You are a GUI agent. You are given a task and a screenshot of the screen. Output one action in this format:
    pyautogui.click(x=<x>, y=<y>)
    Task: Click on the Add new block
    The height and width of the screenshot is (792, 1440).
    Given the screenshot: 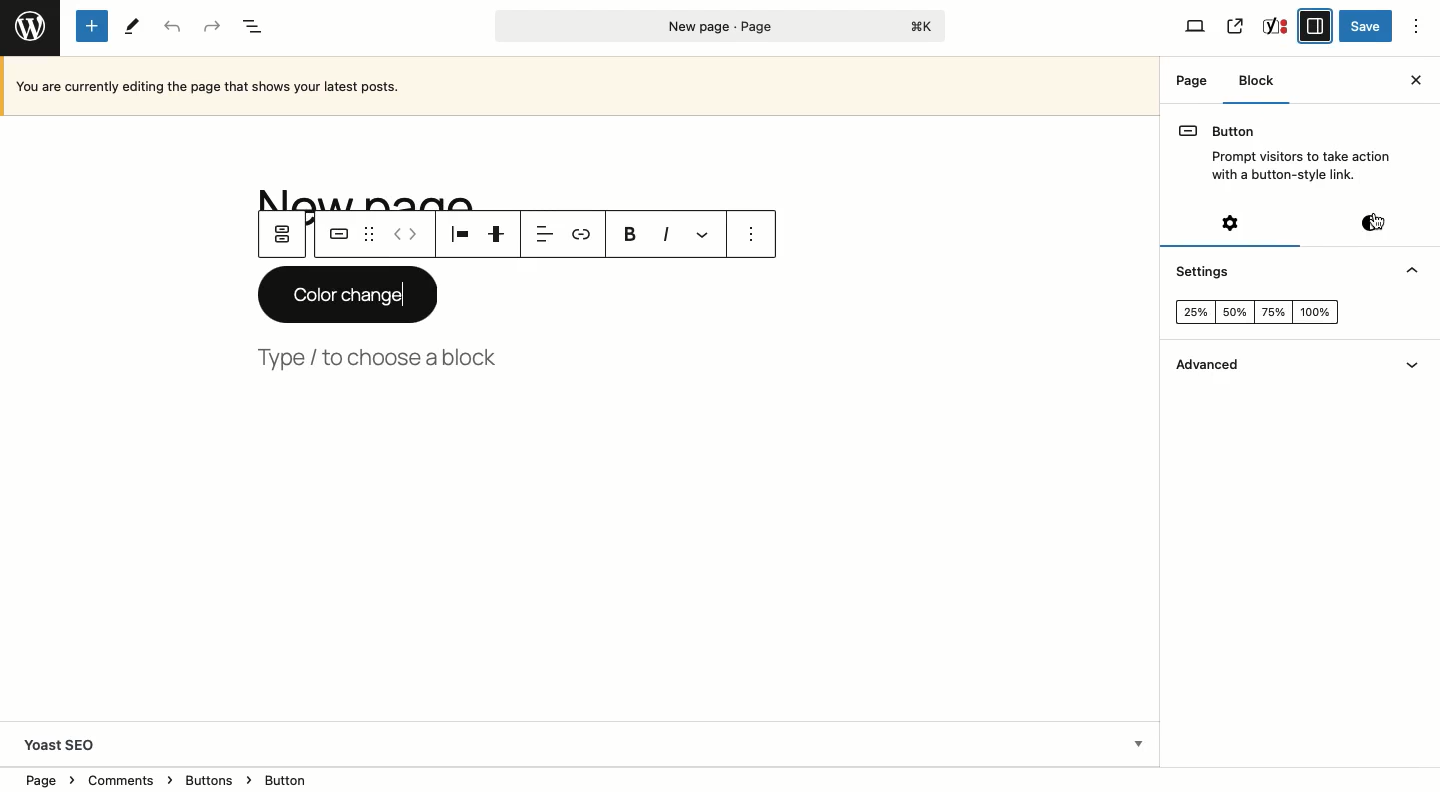 What is the action you would take?
    pyautogui.click(x=95, y=27)
    